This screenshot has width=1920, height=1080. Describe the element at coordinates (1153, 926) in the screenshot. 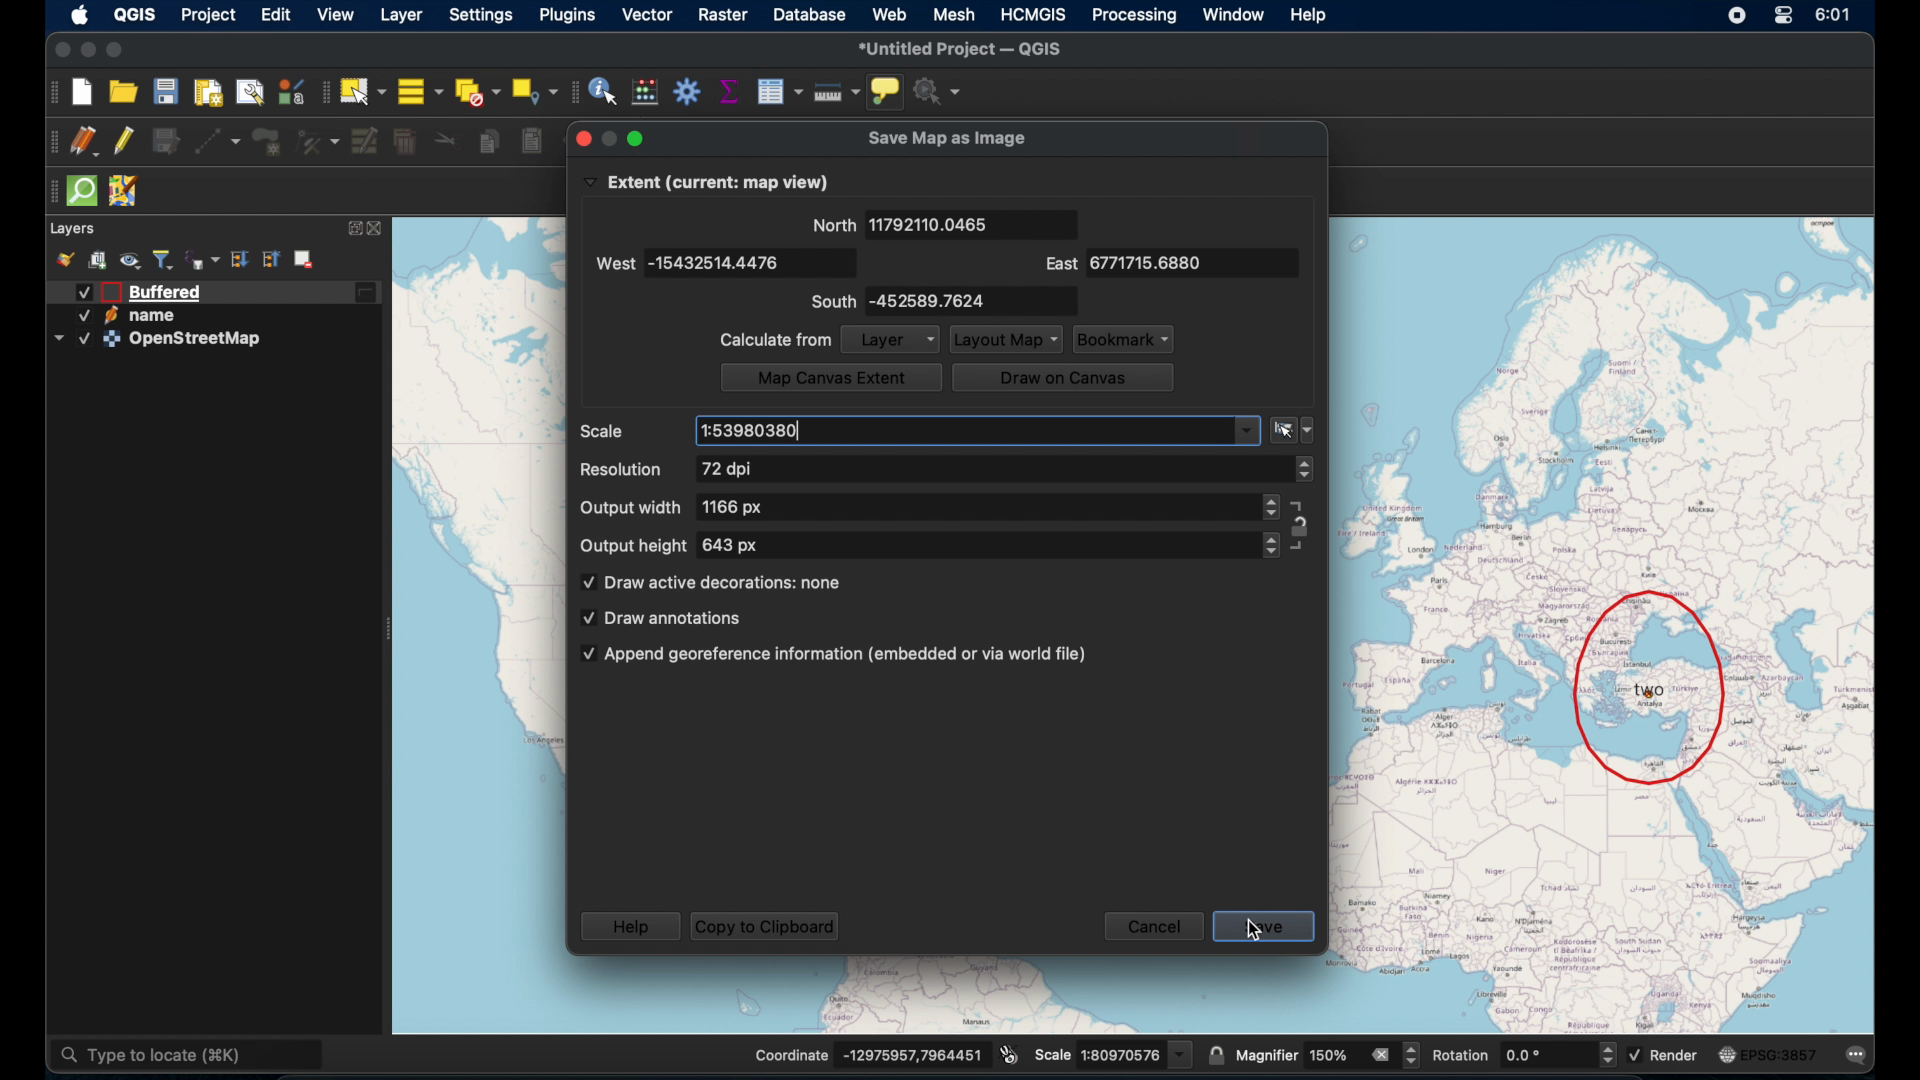

I see `cancel` at that location.